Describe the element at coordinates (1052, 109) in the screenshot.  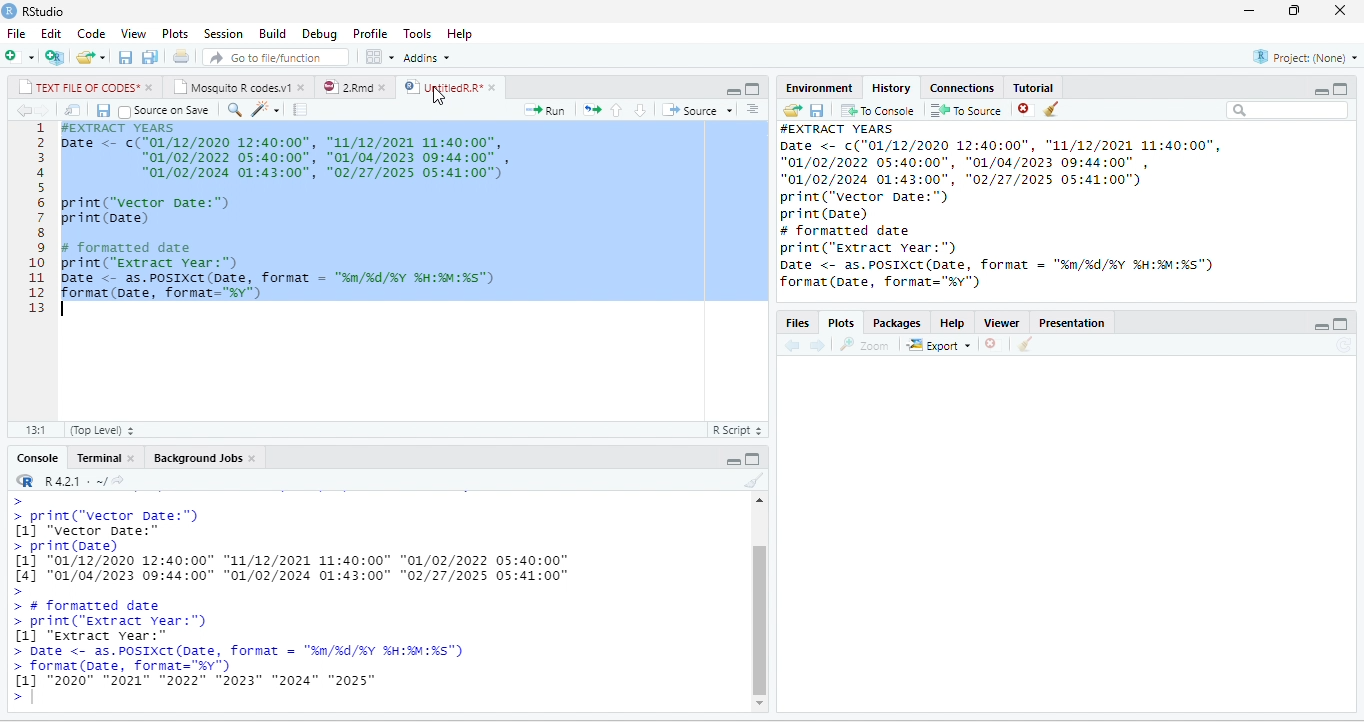
I see `clear` at that location.